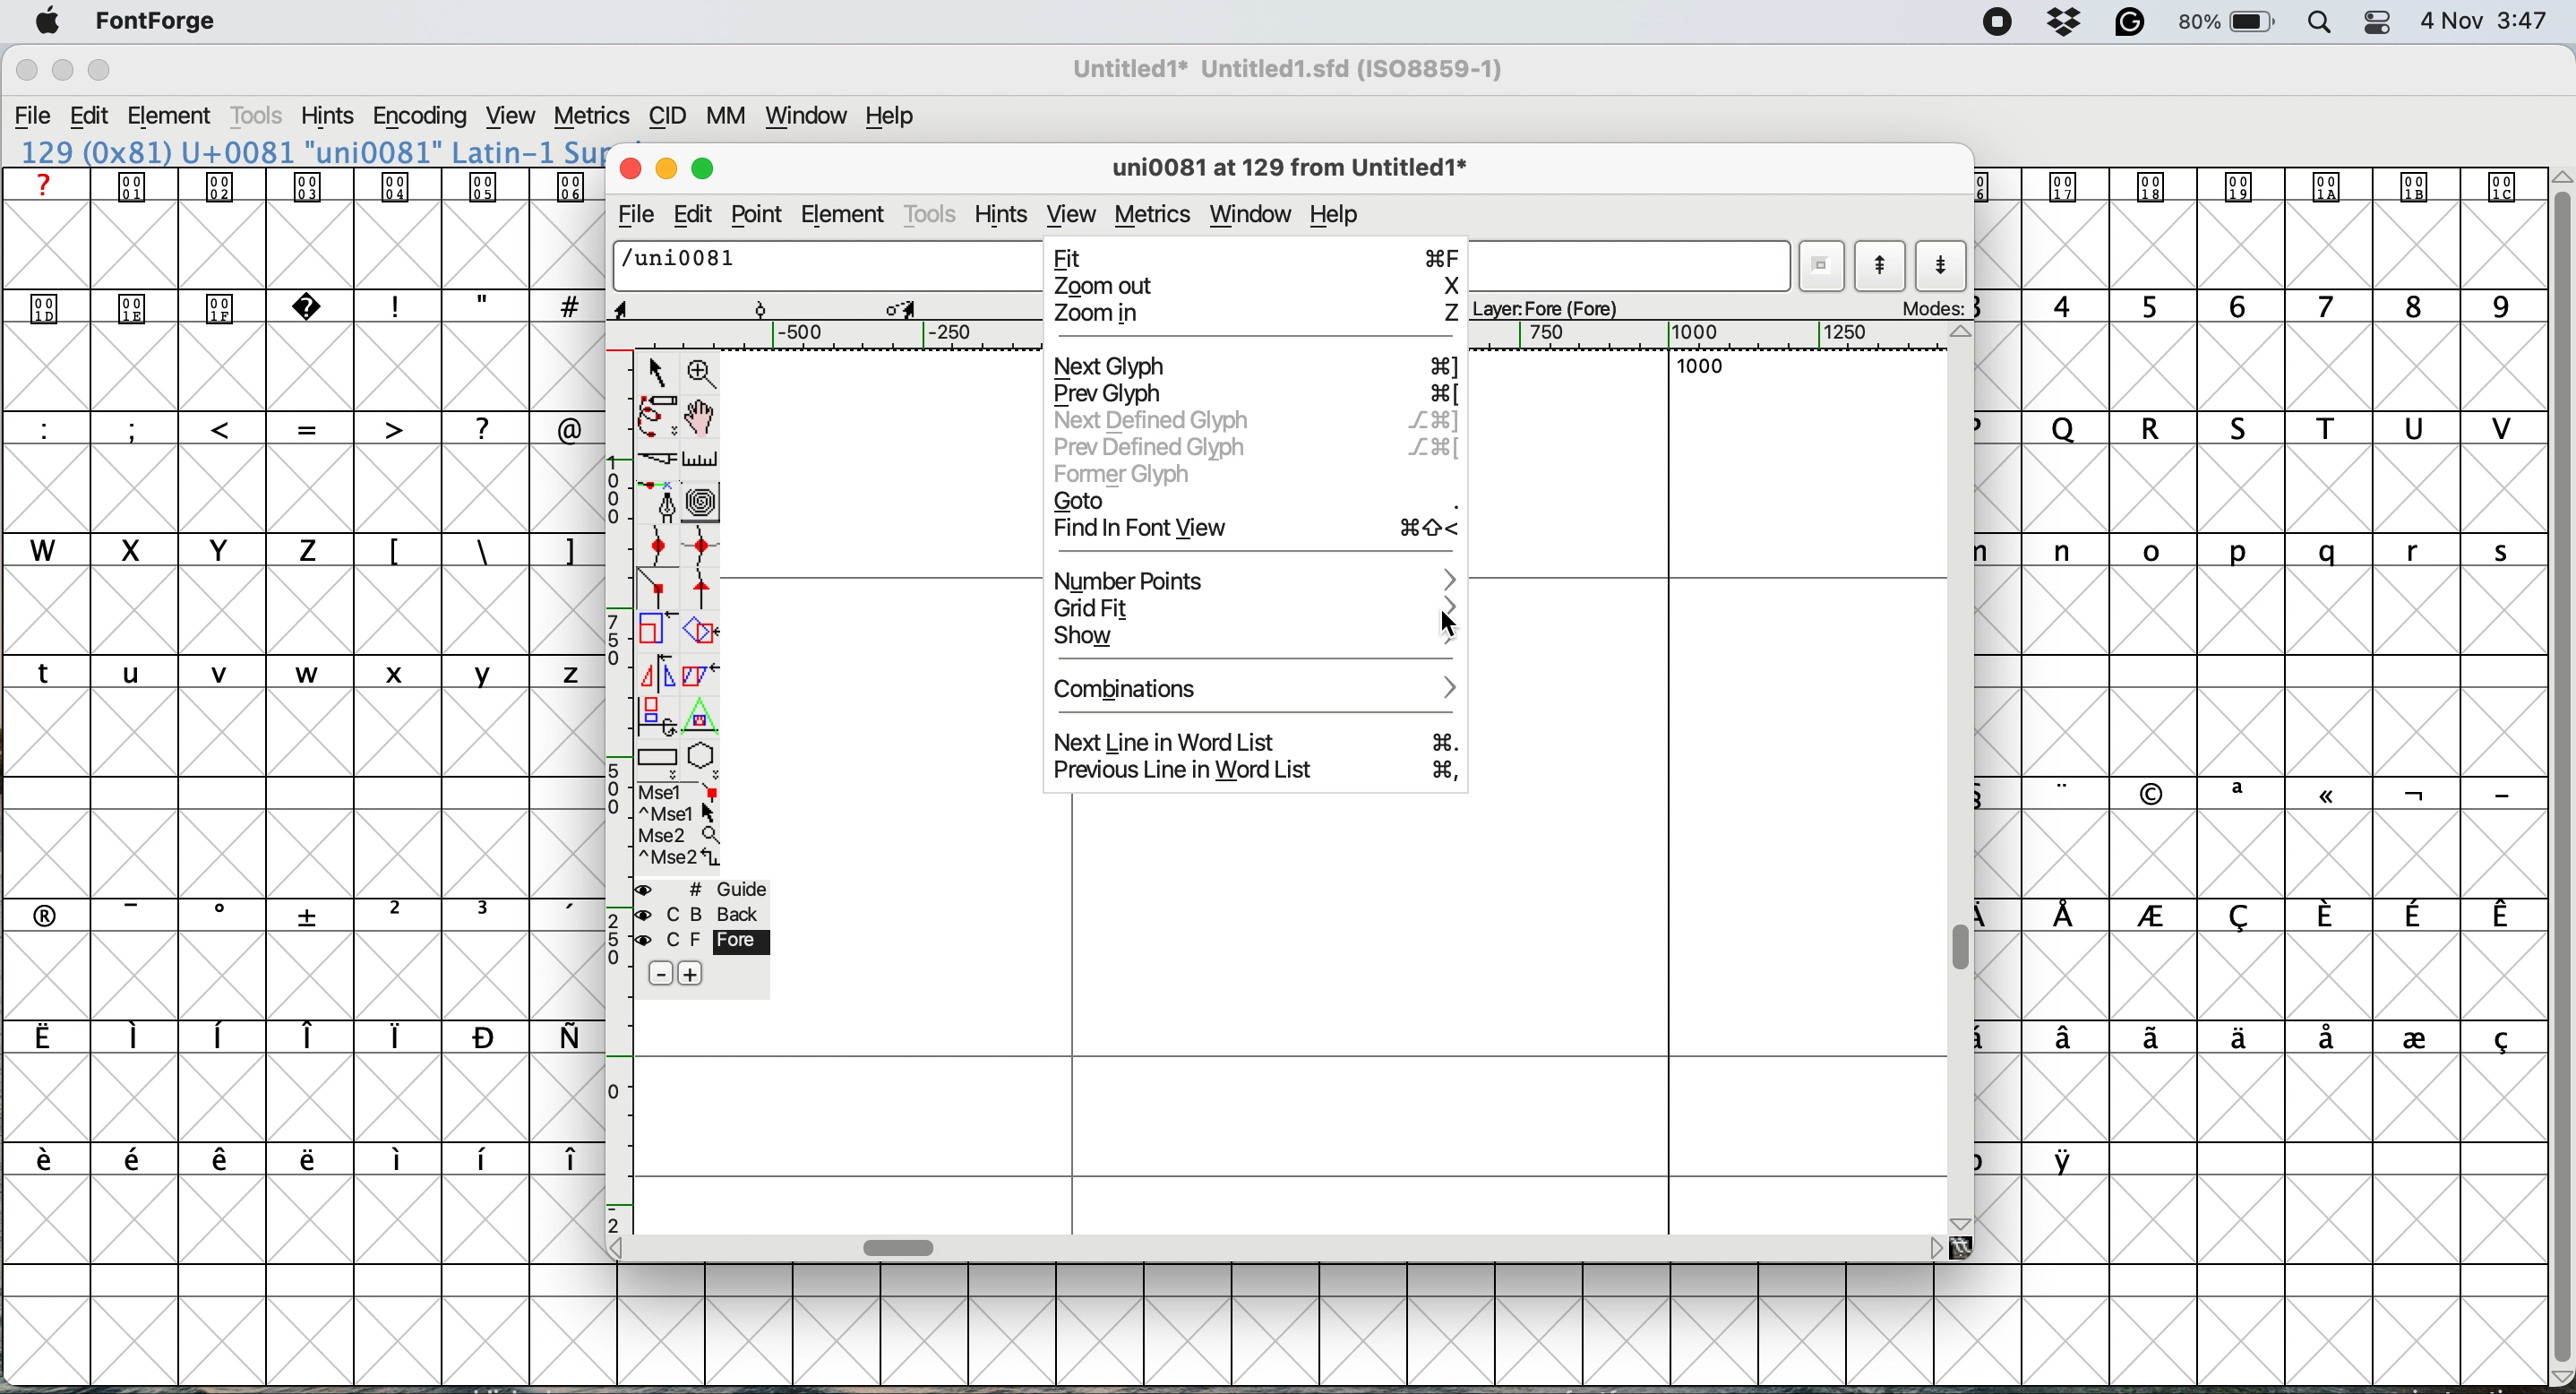 This screenshot has height=1394, width=2576. What do you see at coordinates (1254, 367) in the screenshot?
I see `next glyph` at bounding box center [1254, 367].